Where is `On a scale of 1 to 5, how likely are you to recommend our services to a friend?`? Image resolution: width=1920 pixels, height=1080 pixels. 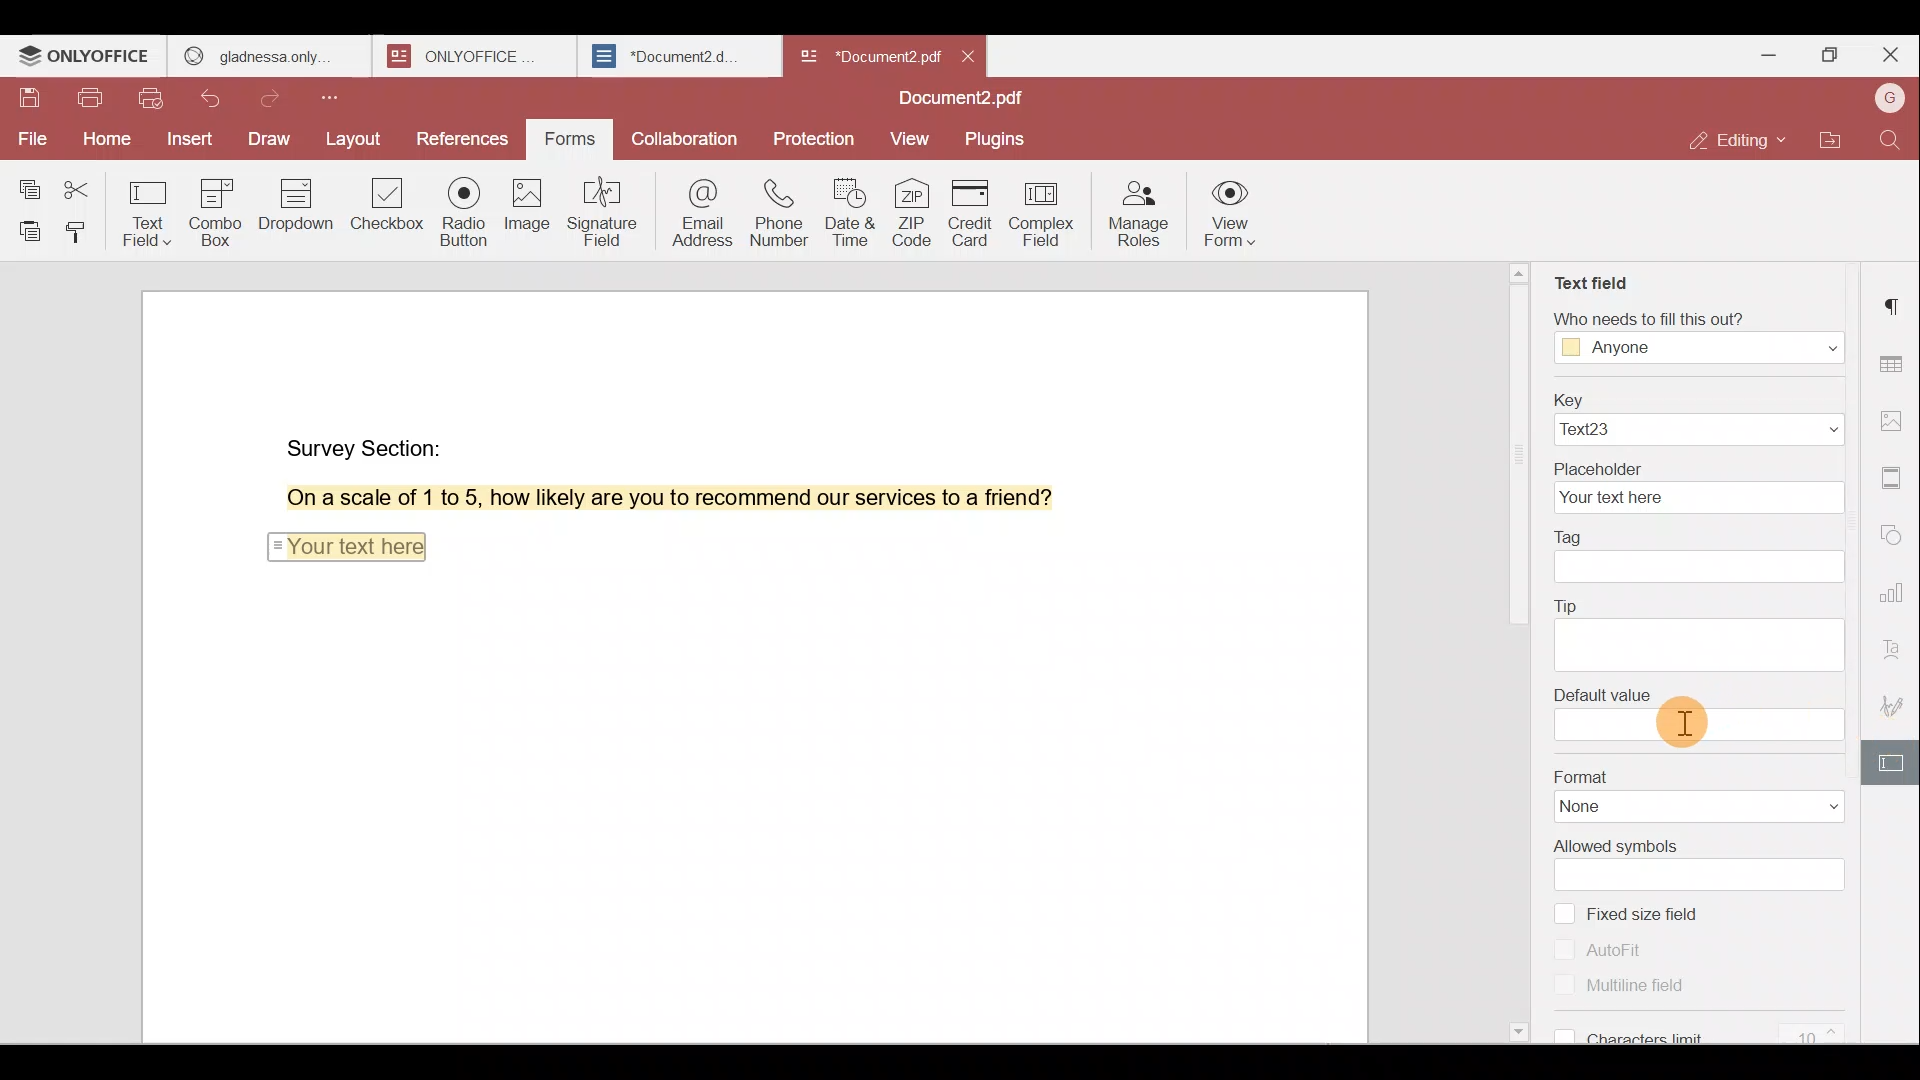 On a scale of 1 to 5, how likely are you to recommend our services to a friend? is located at coordinates (647, 498).